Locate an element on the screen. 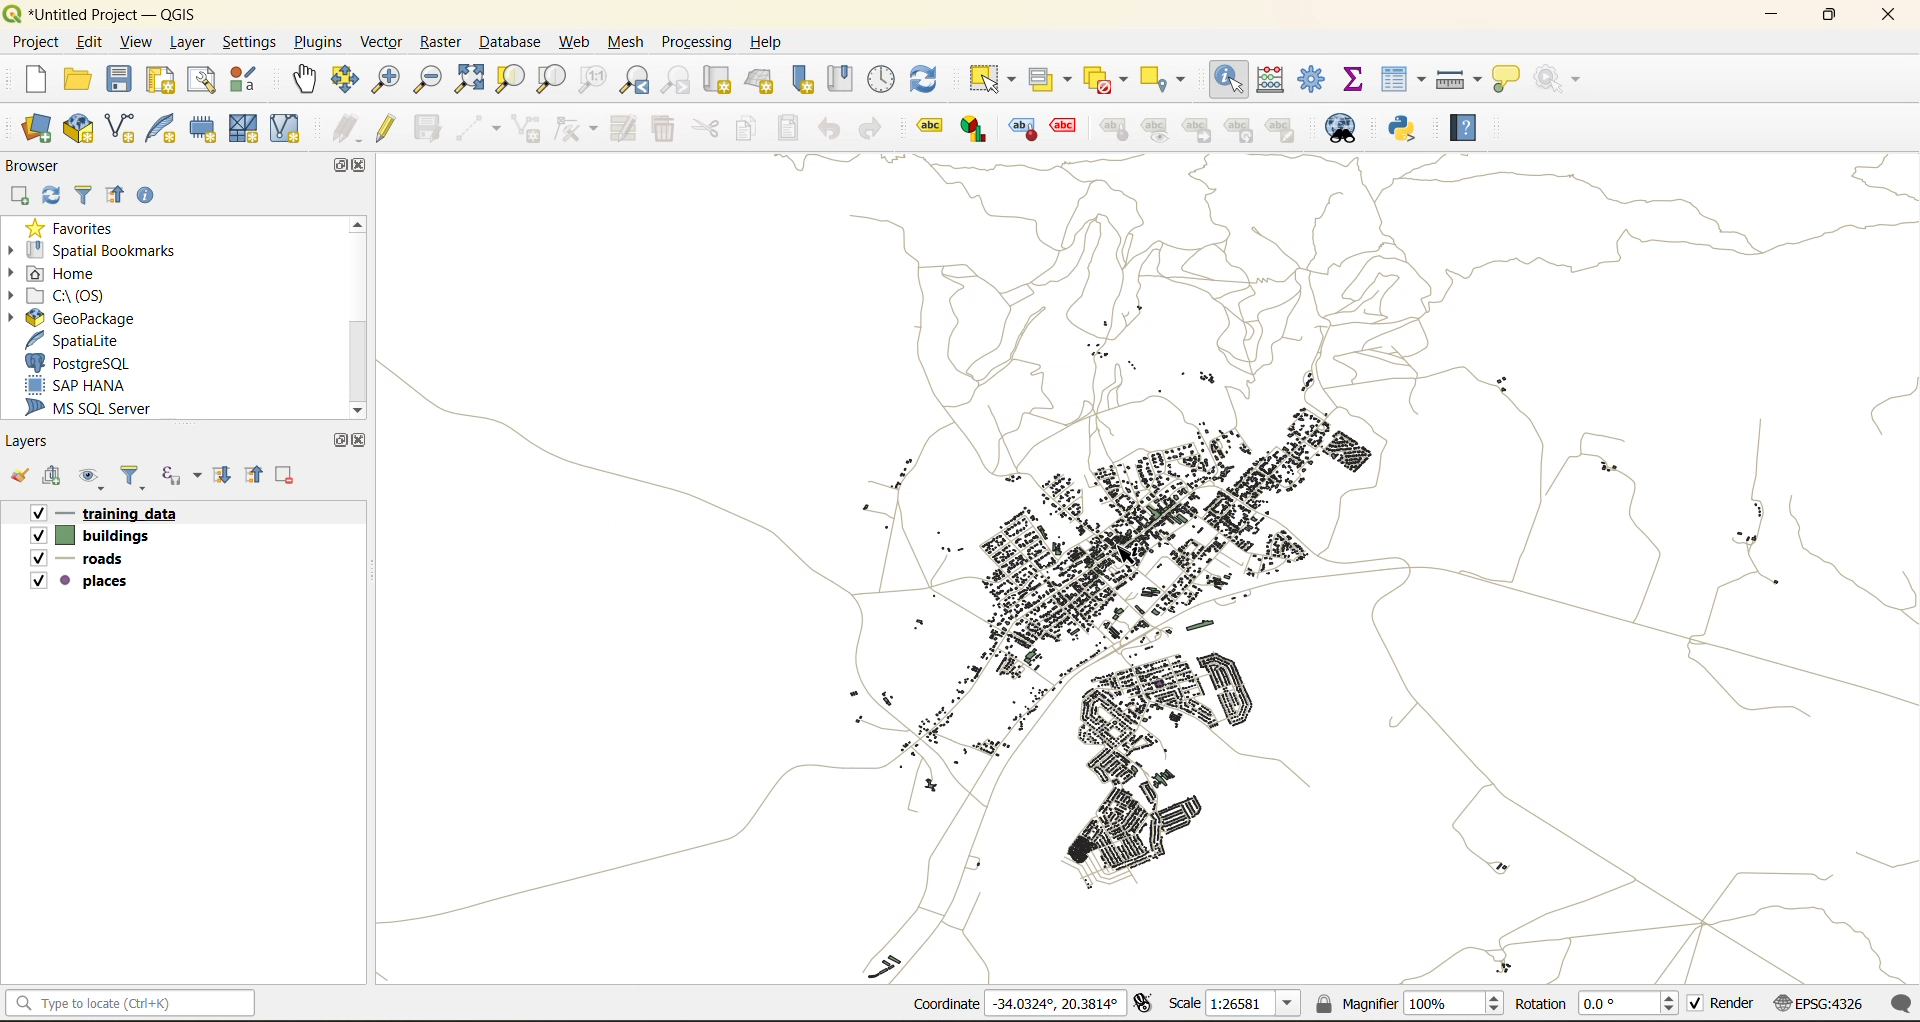 The height and width of the screenshot is (1022, 1920). copy is located at coordinates (751, 130).